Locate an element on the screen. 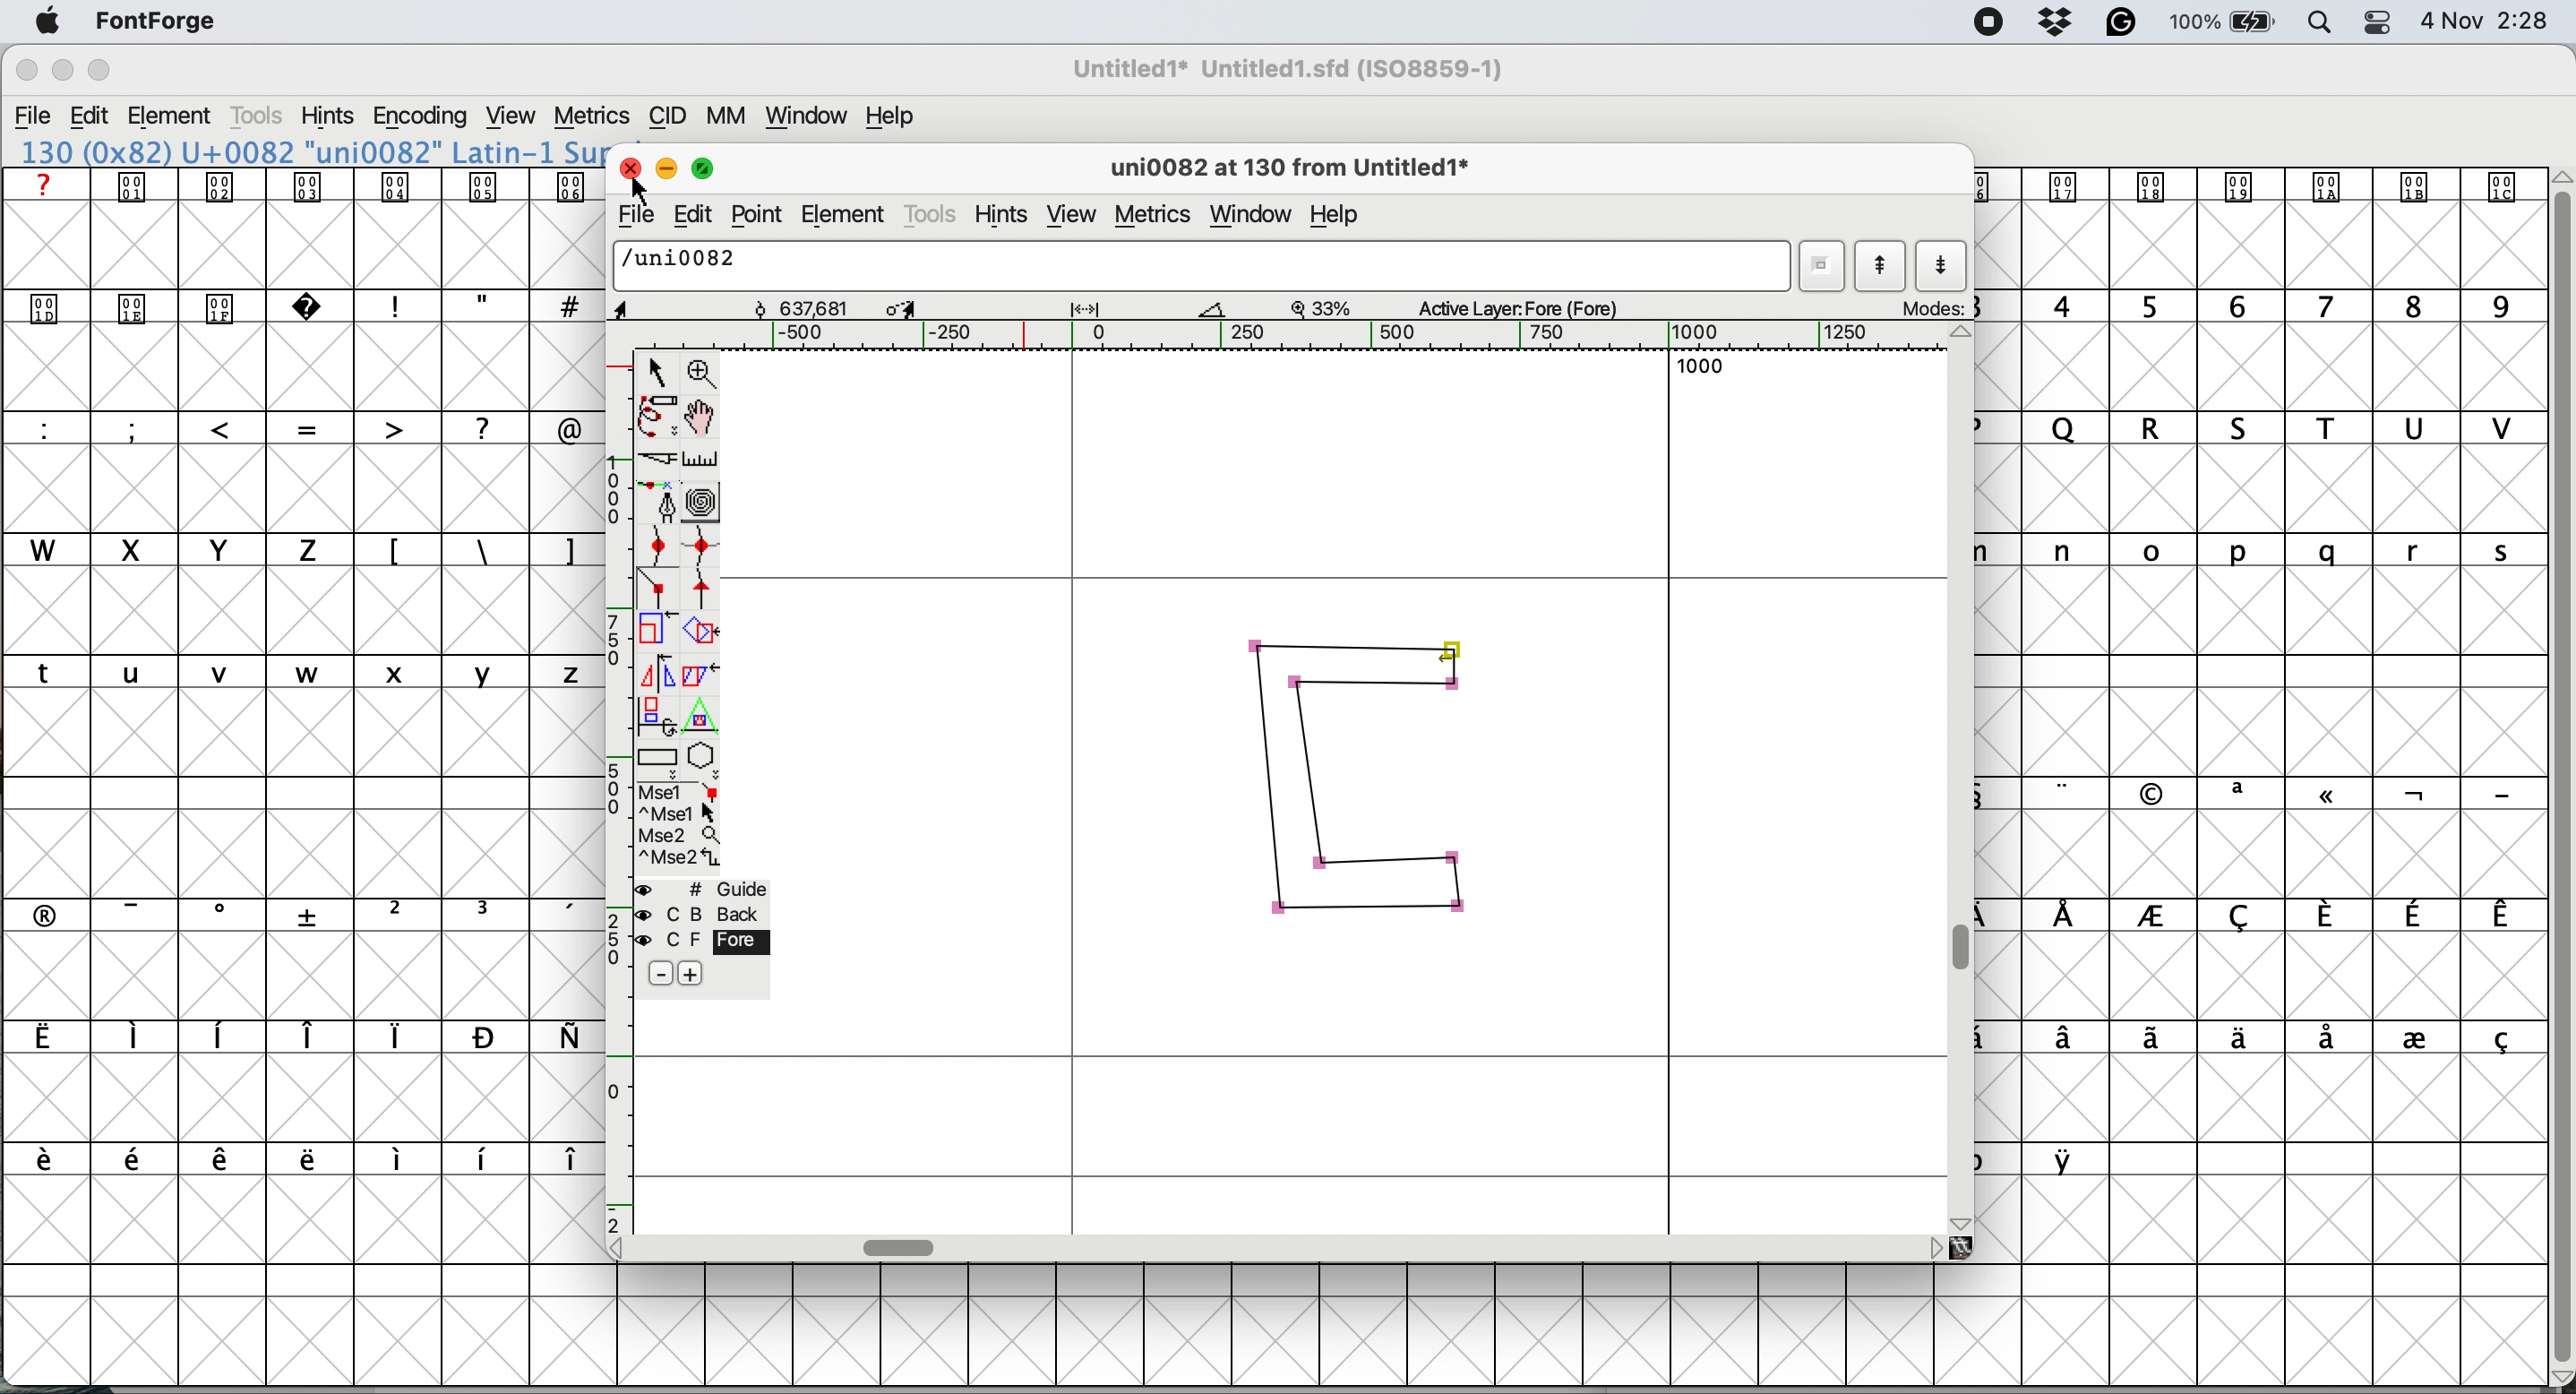 This screenshot has height=1394, width=2576. corner point connected is located at coordinates (1409, 860).